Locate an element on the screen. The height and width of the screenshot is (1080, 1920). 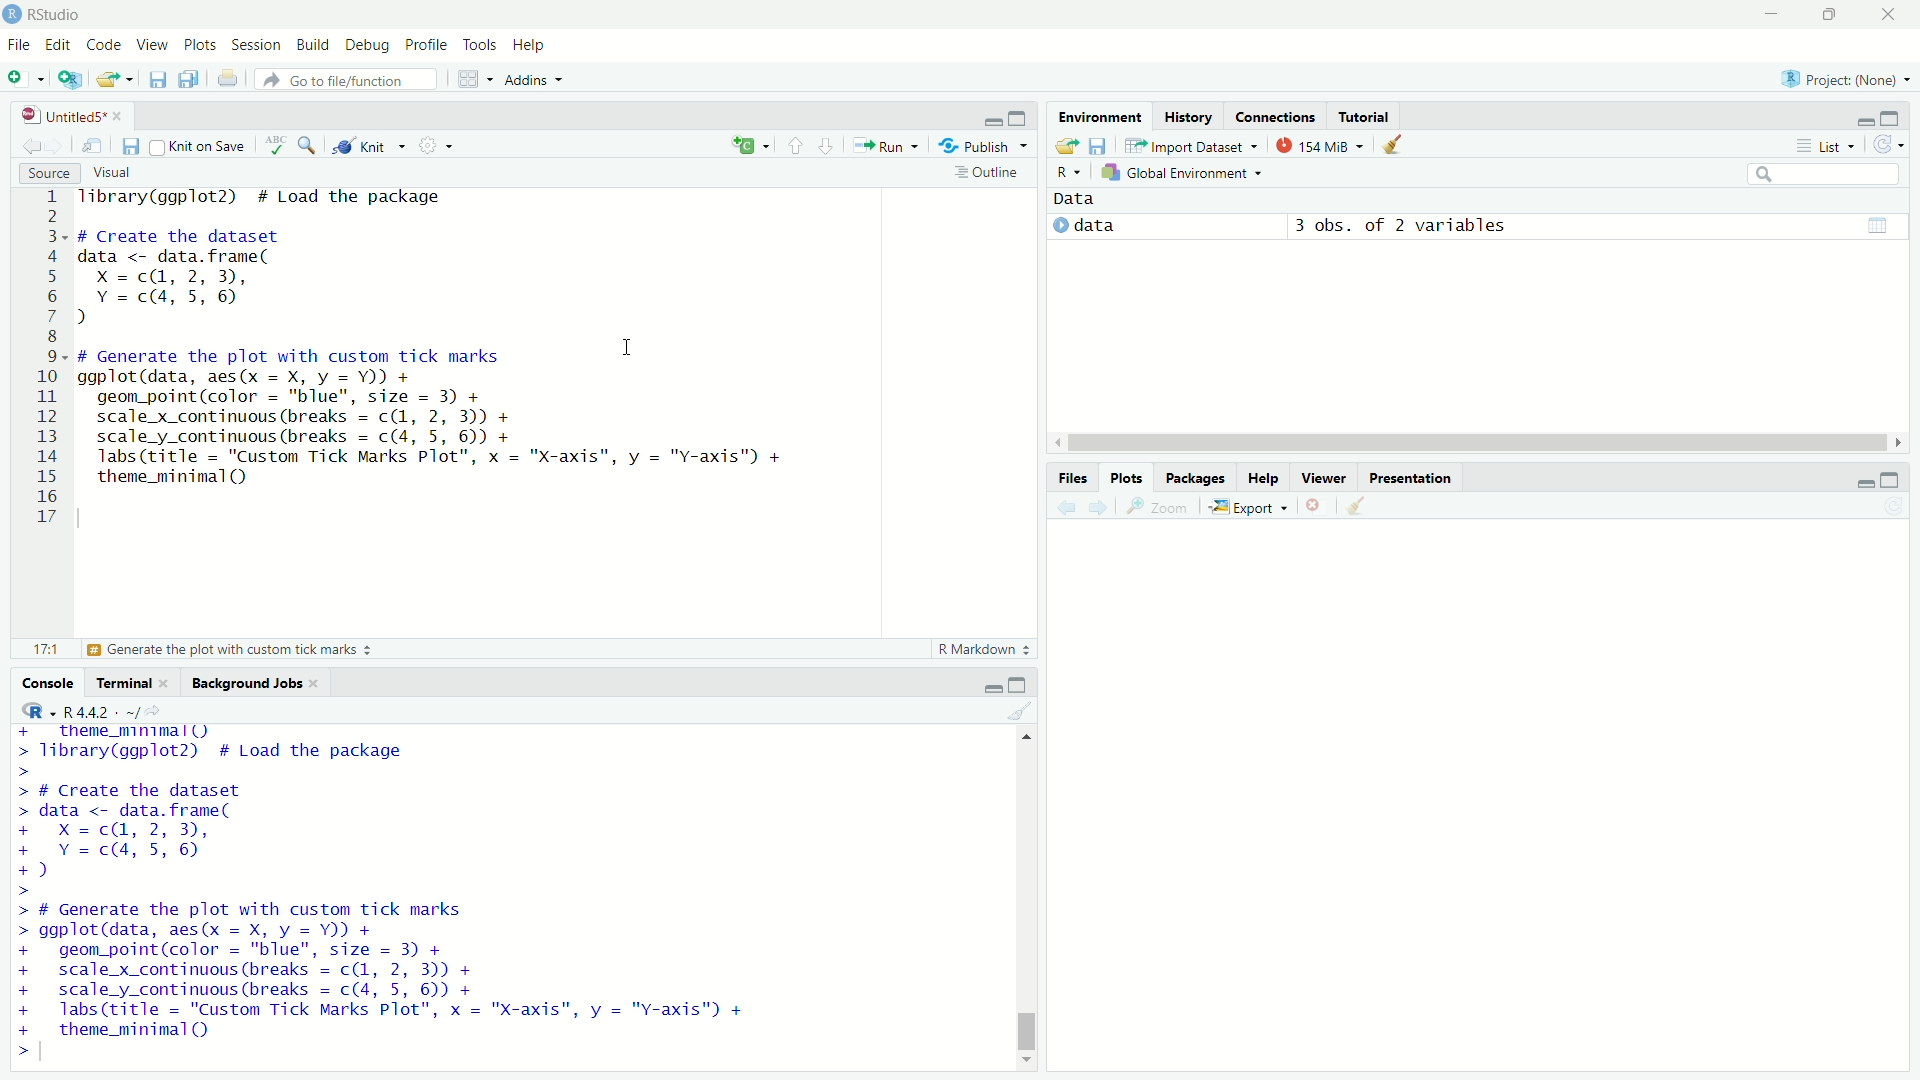
previous plot is located at coordinates (1060, 506).